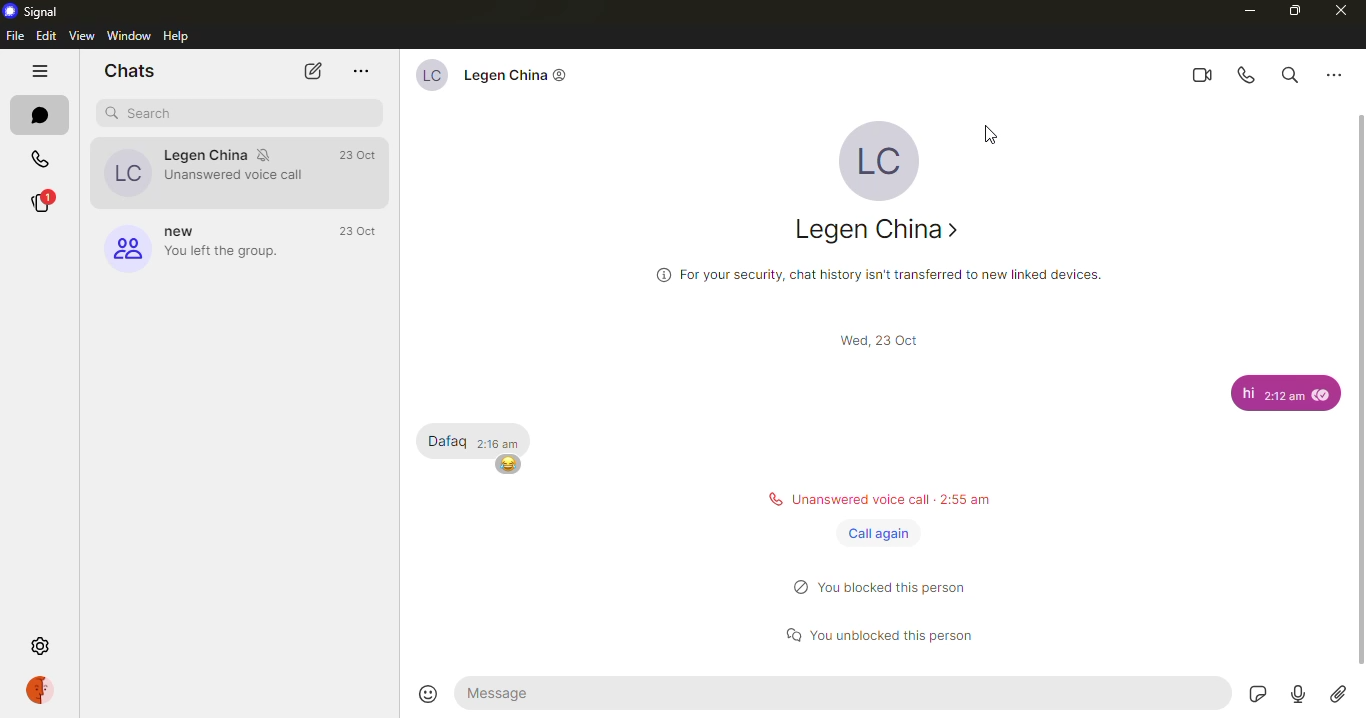  Describe the element at coordinates (871, 229) in the screenshot. I see `contact` at that location.